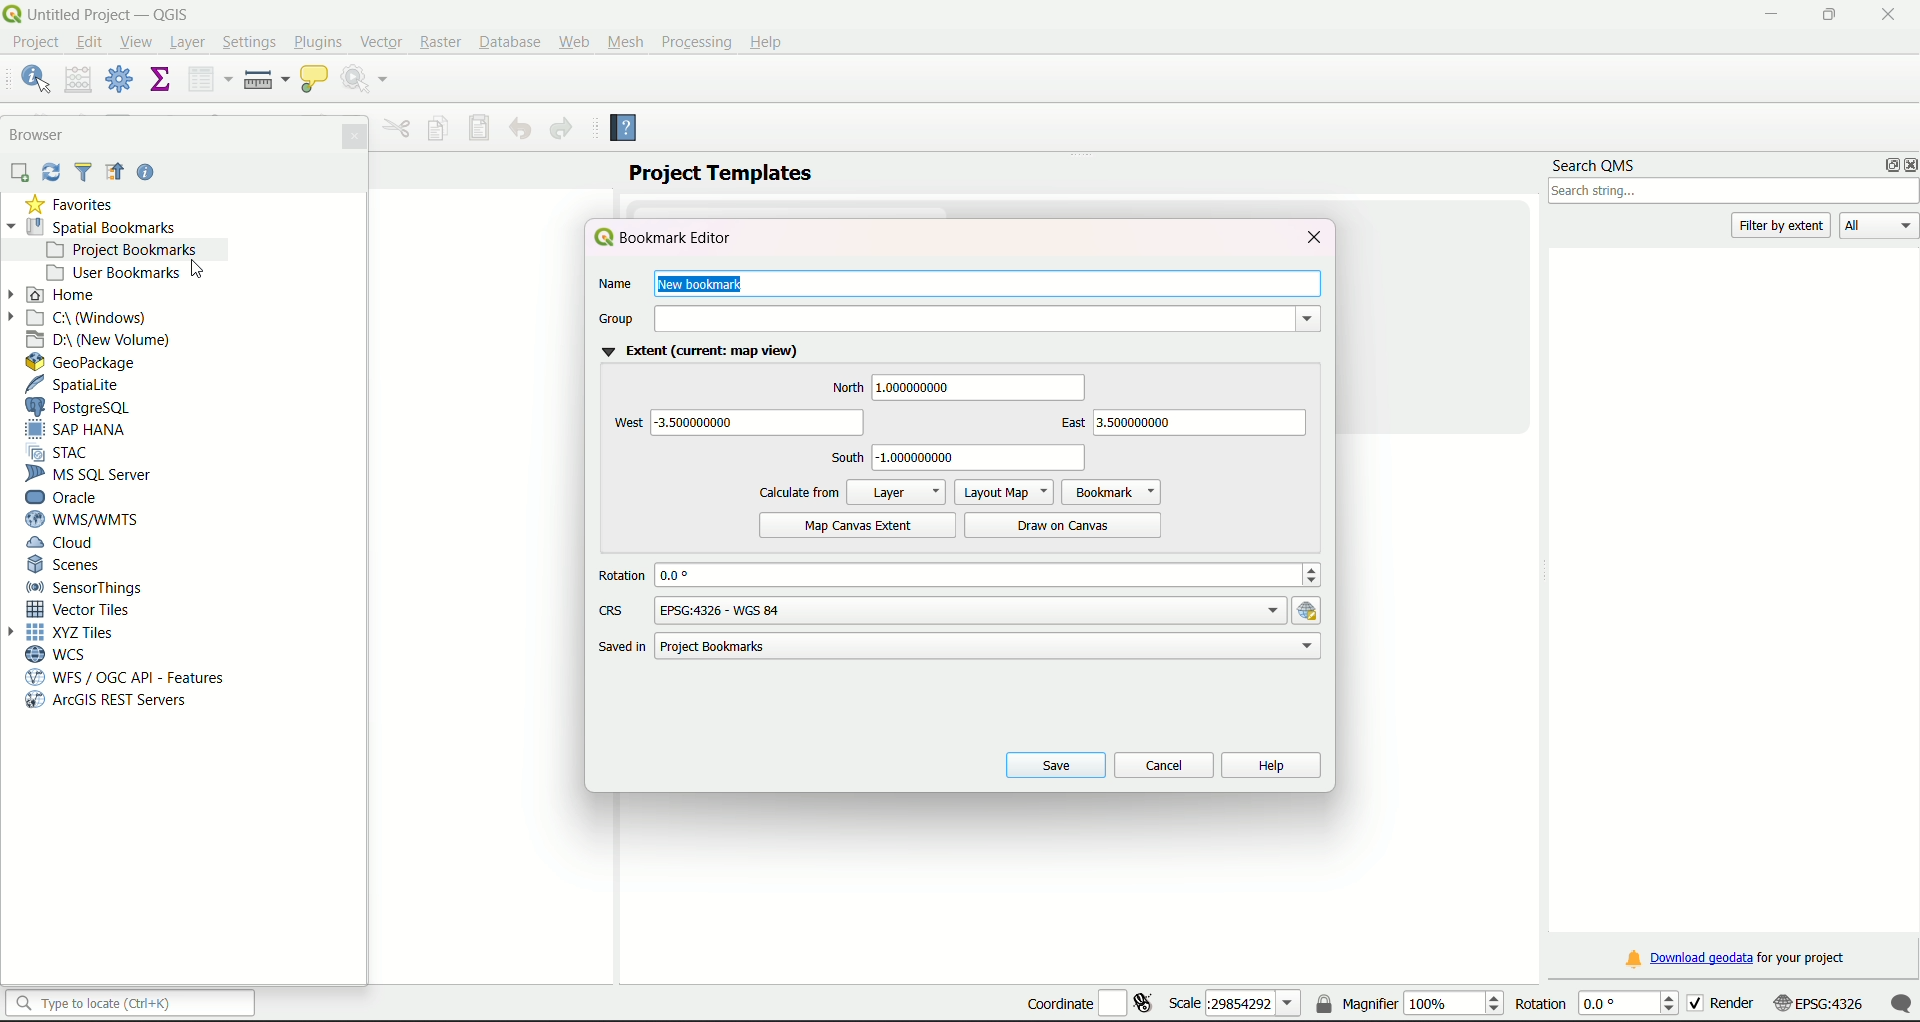 The image size is (1920, 1022). Describe the element at coordinates (114, 173) in the screenshot. I see `Icon` at that location.